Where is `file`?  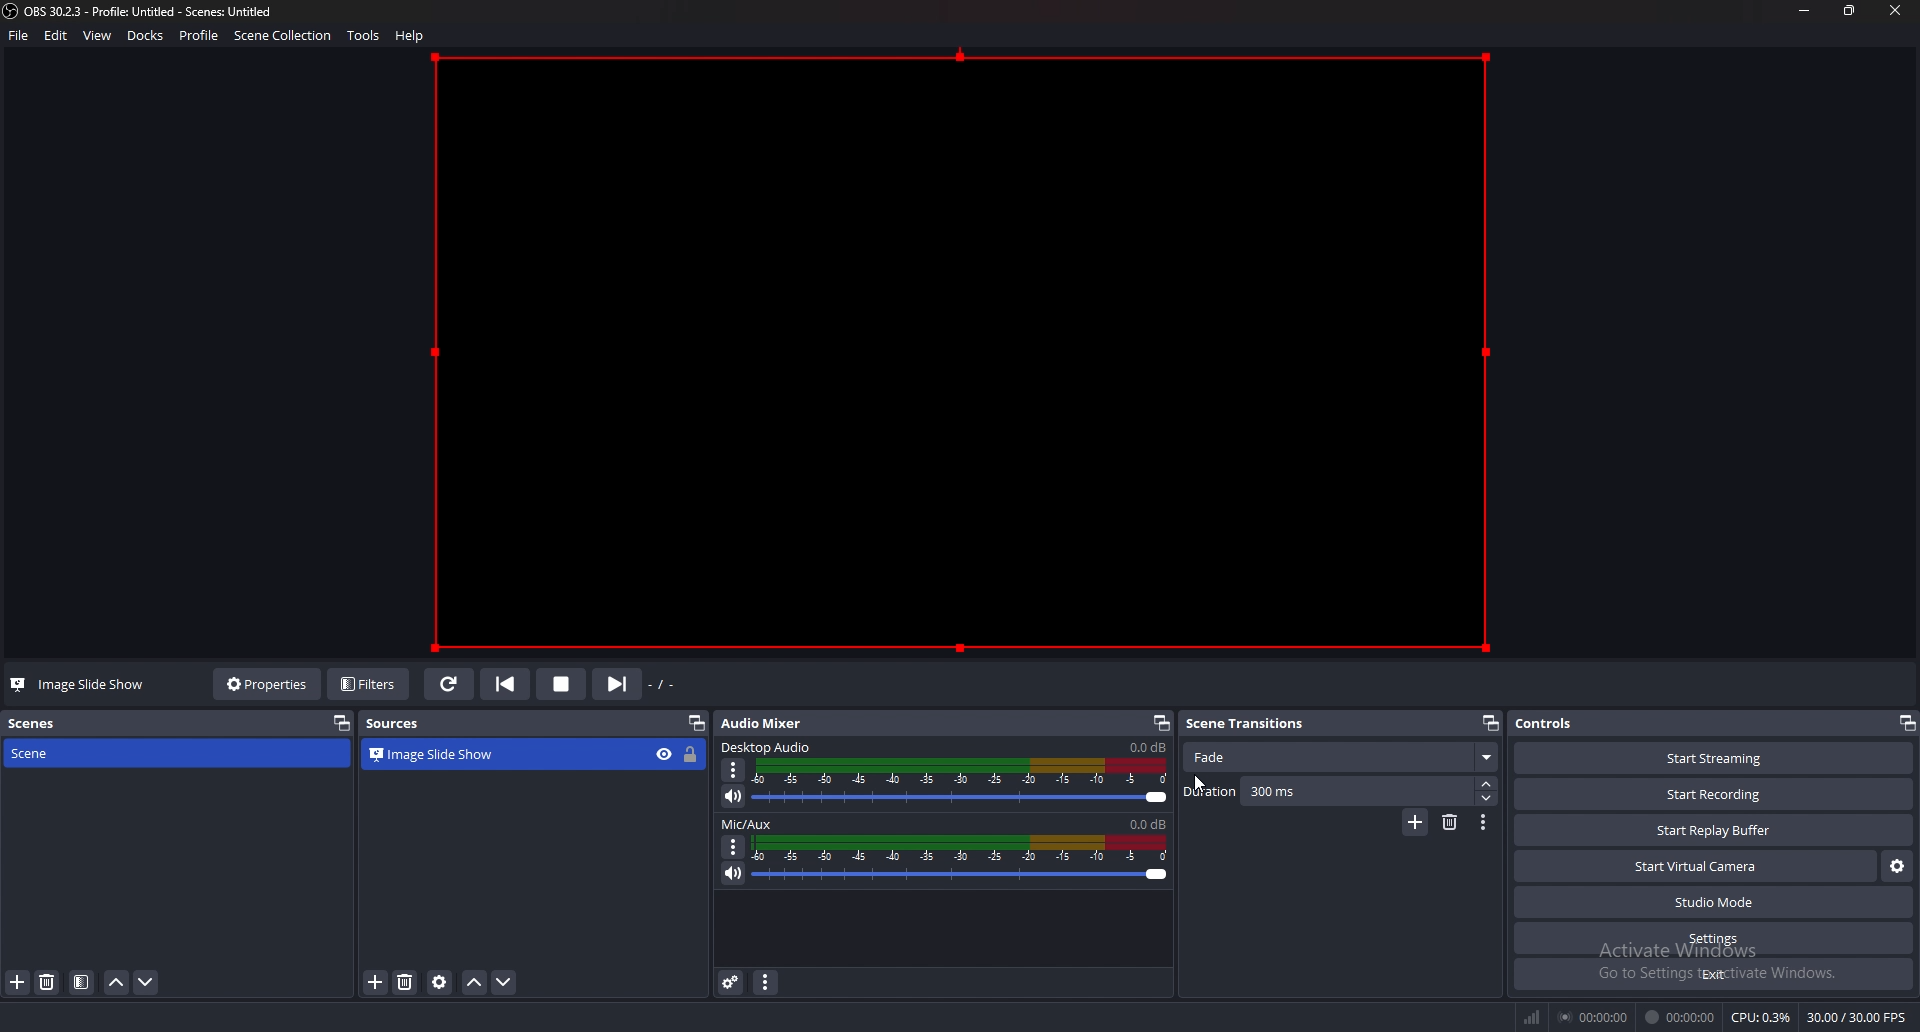 file is located at coordinates (19, 36).